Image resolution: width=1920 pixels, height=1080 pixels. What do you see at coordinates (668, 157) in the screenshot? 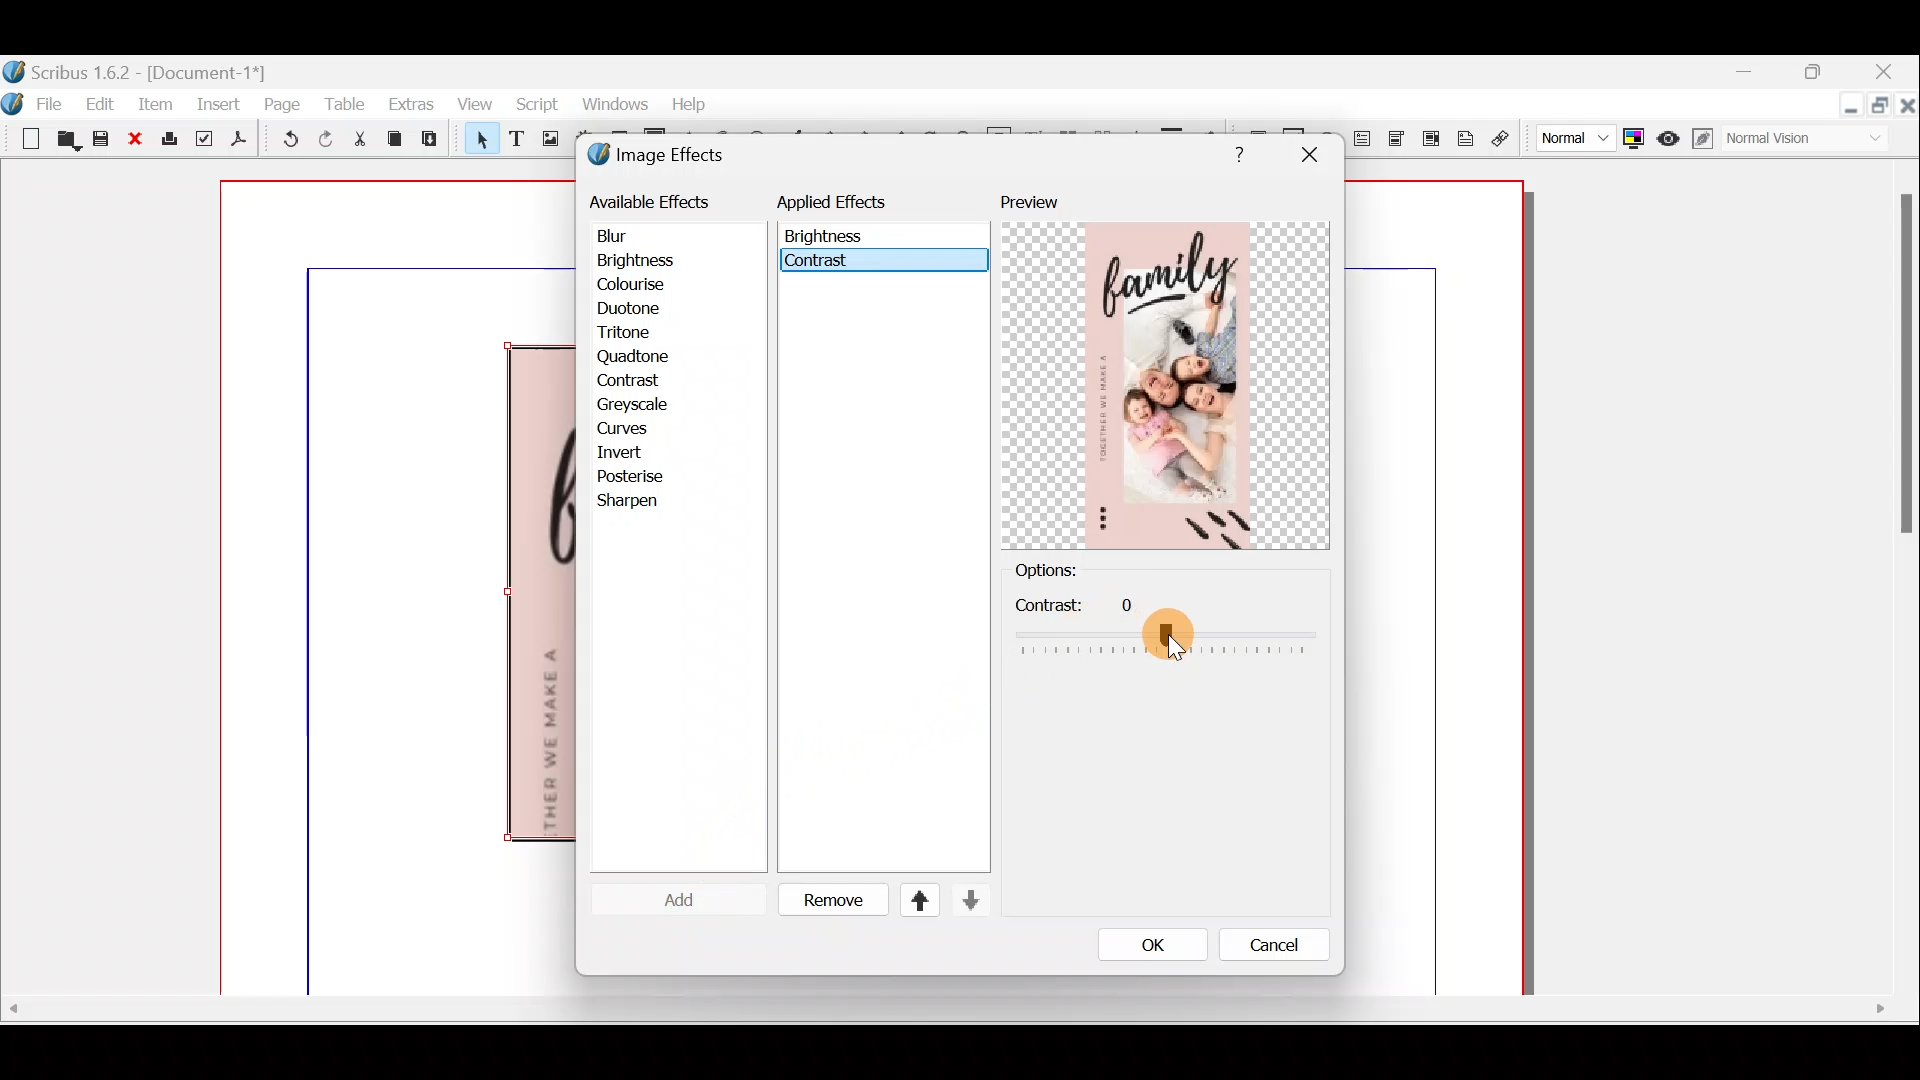
I see `Image effects` at bounding box center [668, 157].